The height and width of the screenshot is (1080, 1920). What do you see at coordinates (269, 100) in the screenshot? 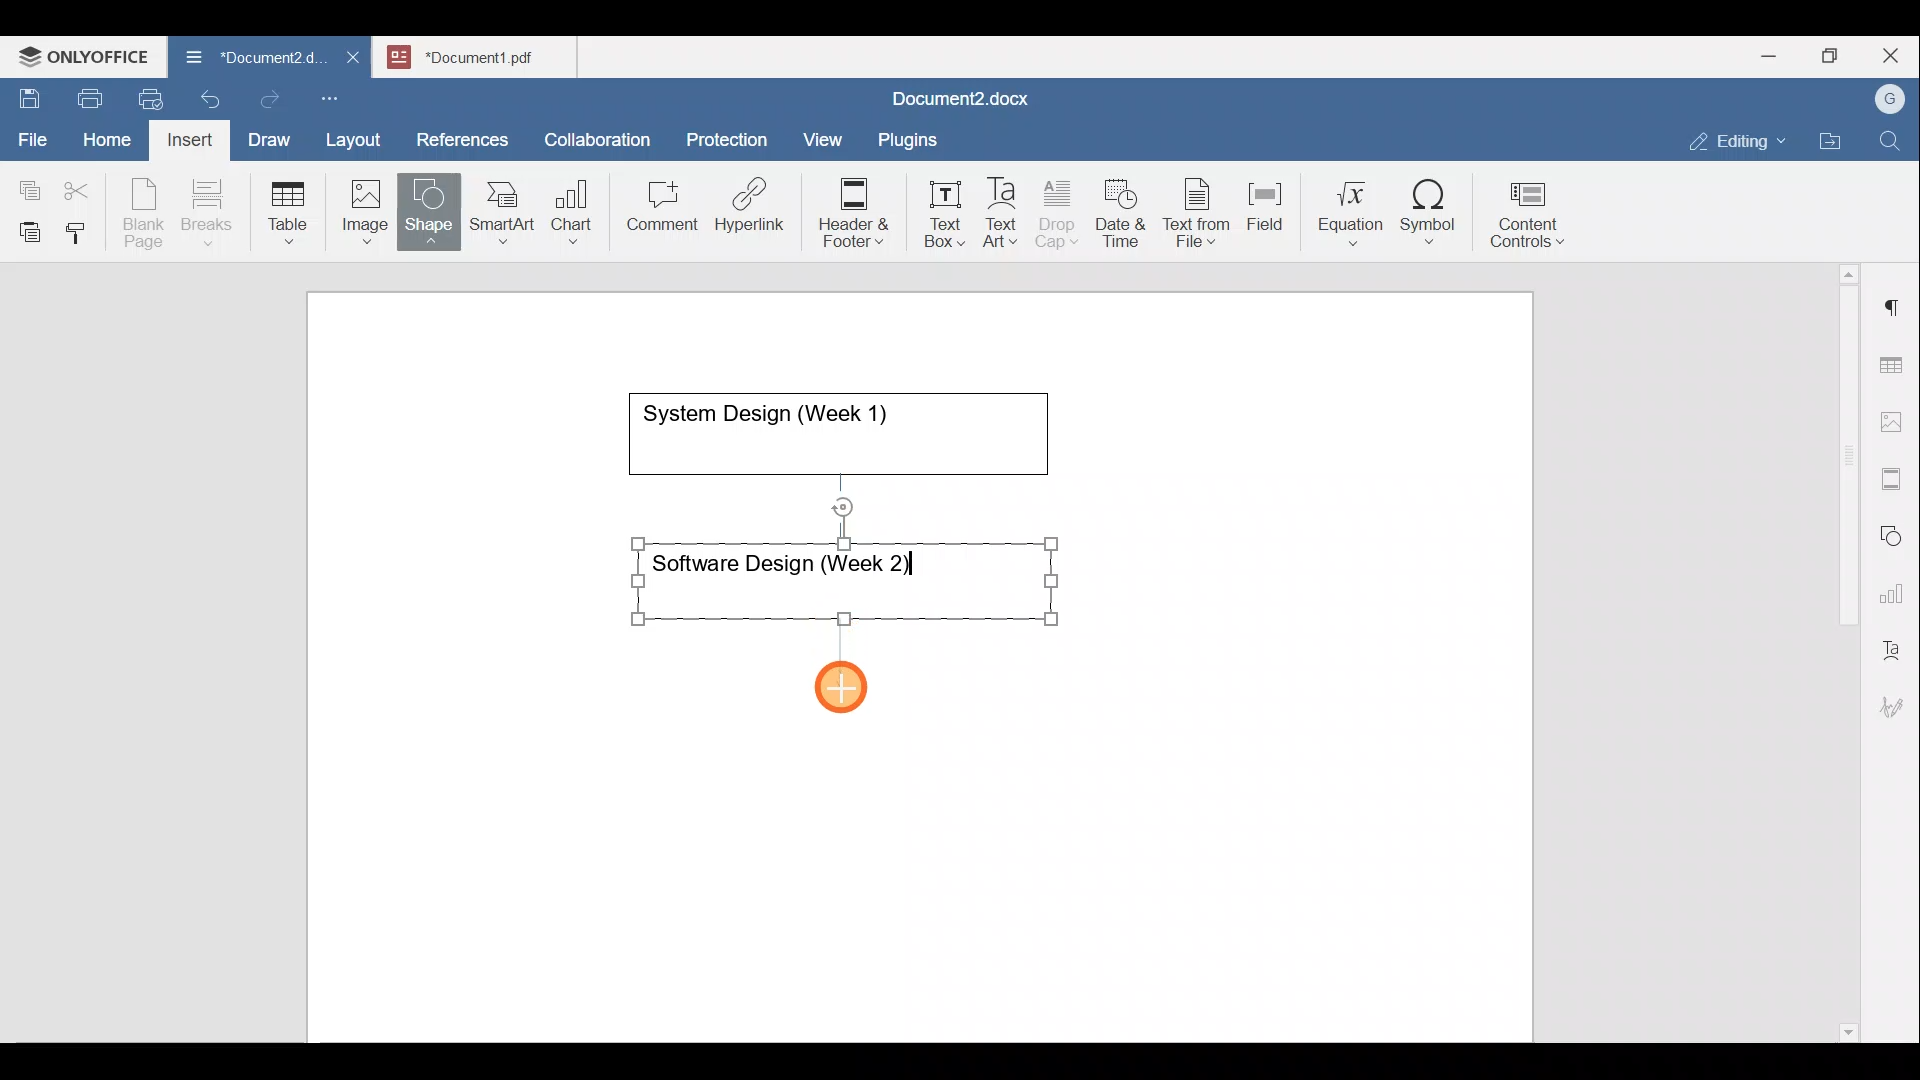
I see `Redo` at bounding box center [269, 100].